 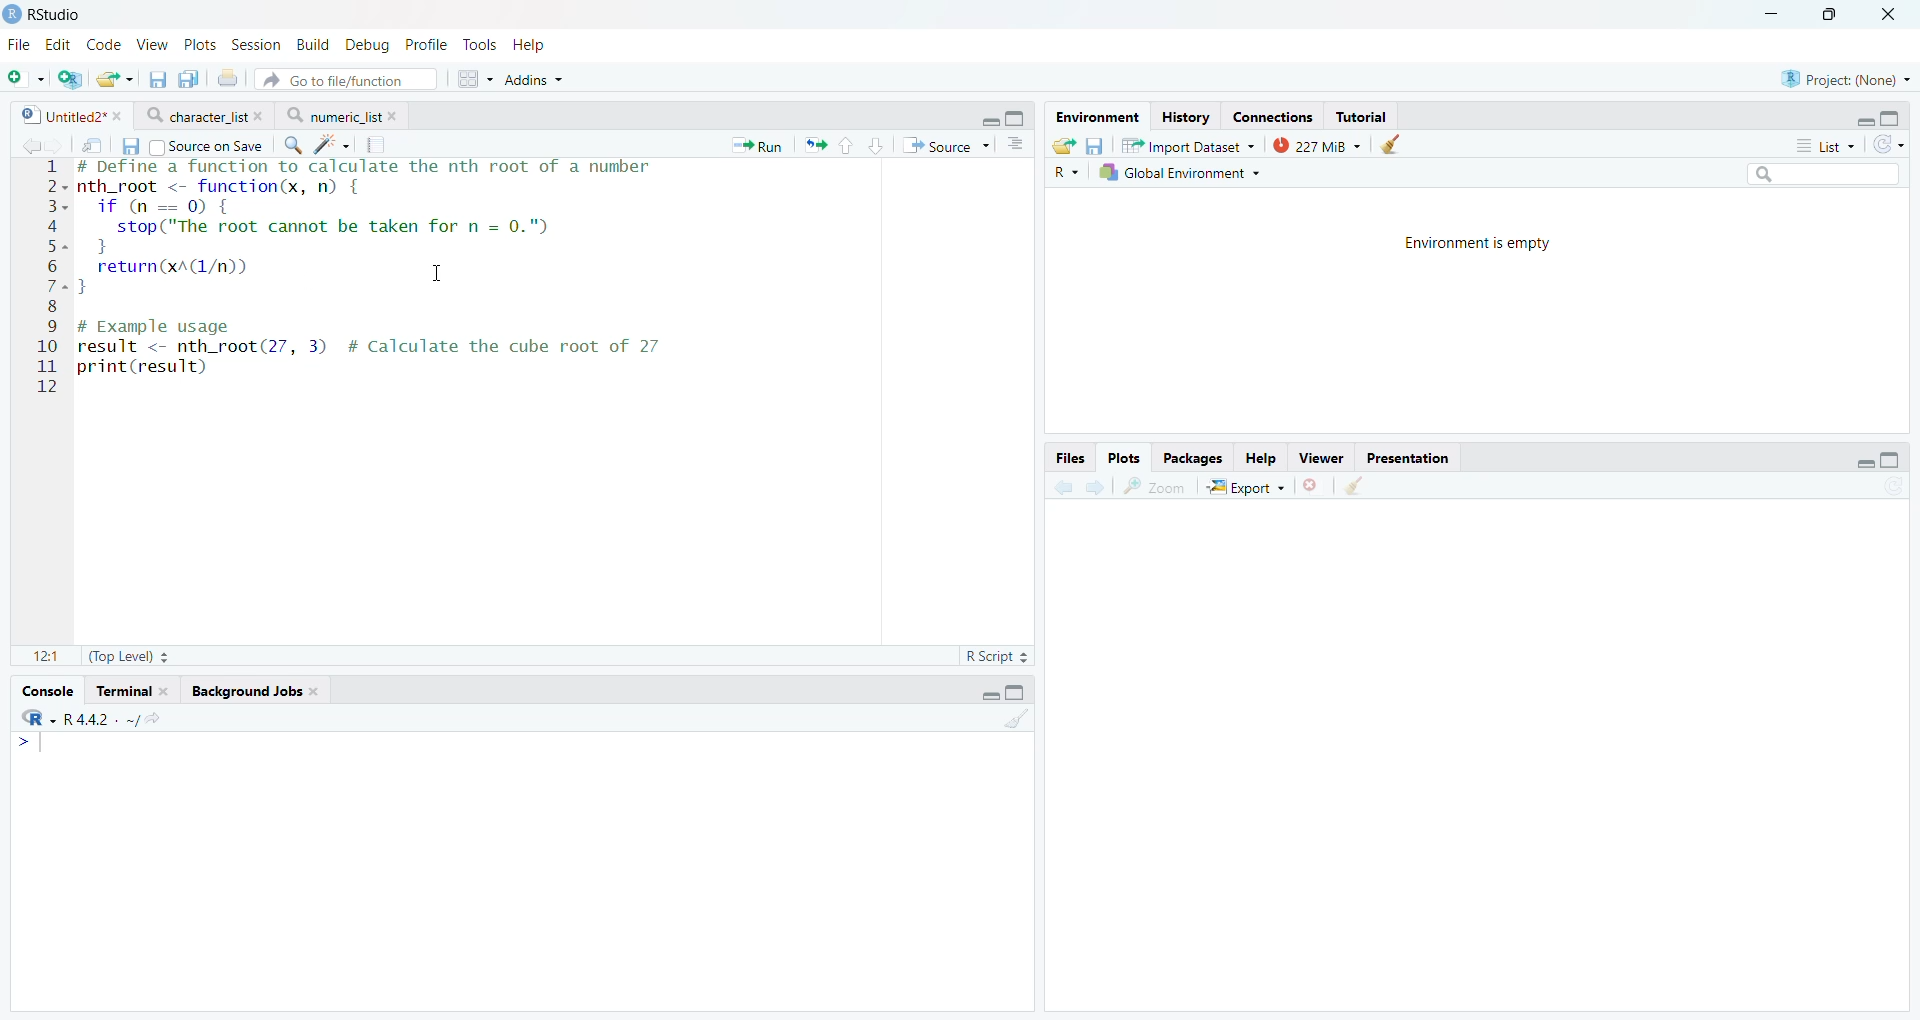 What do you see at coordinates (91, 718) in the screenshot?
I see `R -R 4.4.2. ~/` at bounding box center [91, 718].